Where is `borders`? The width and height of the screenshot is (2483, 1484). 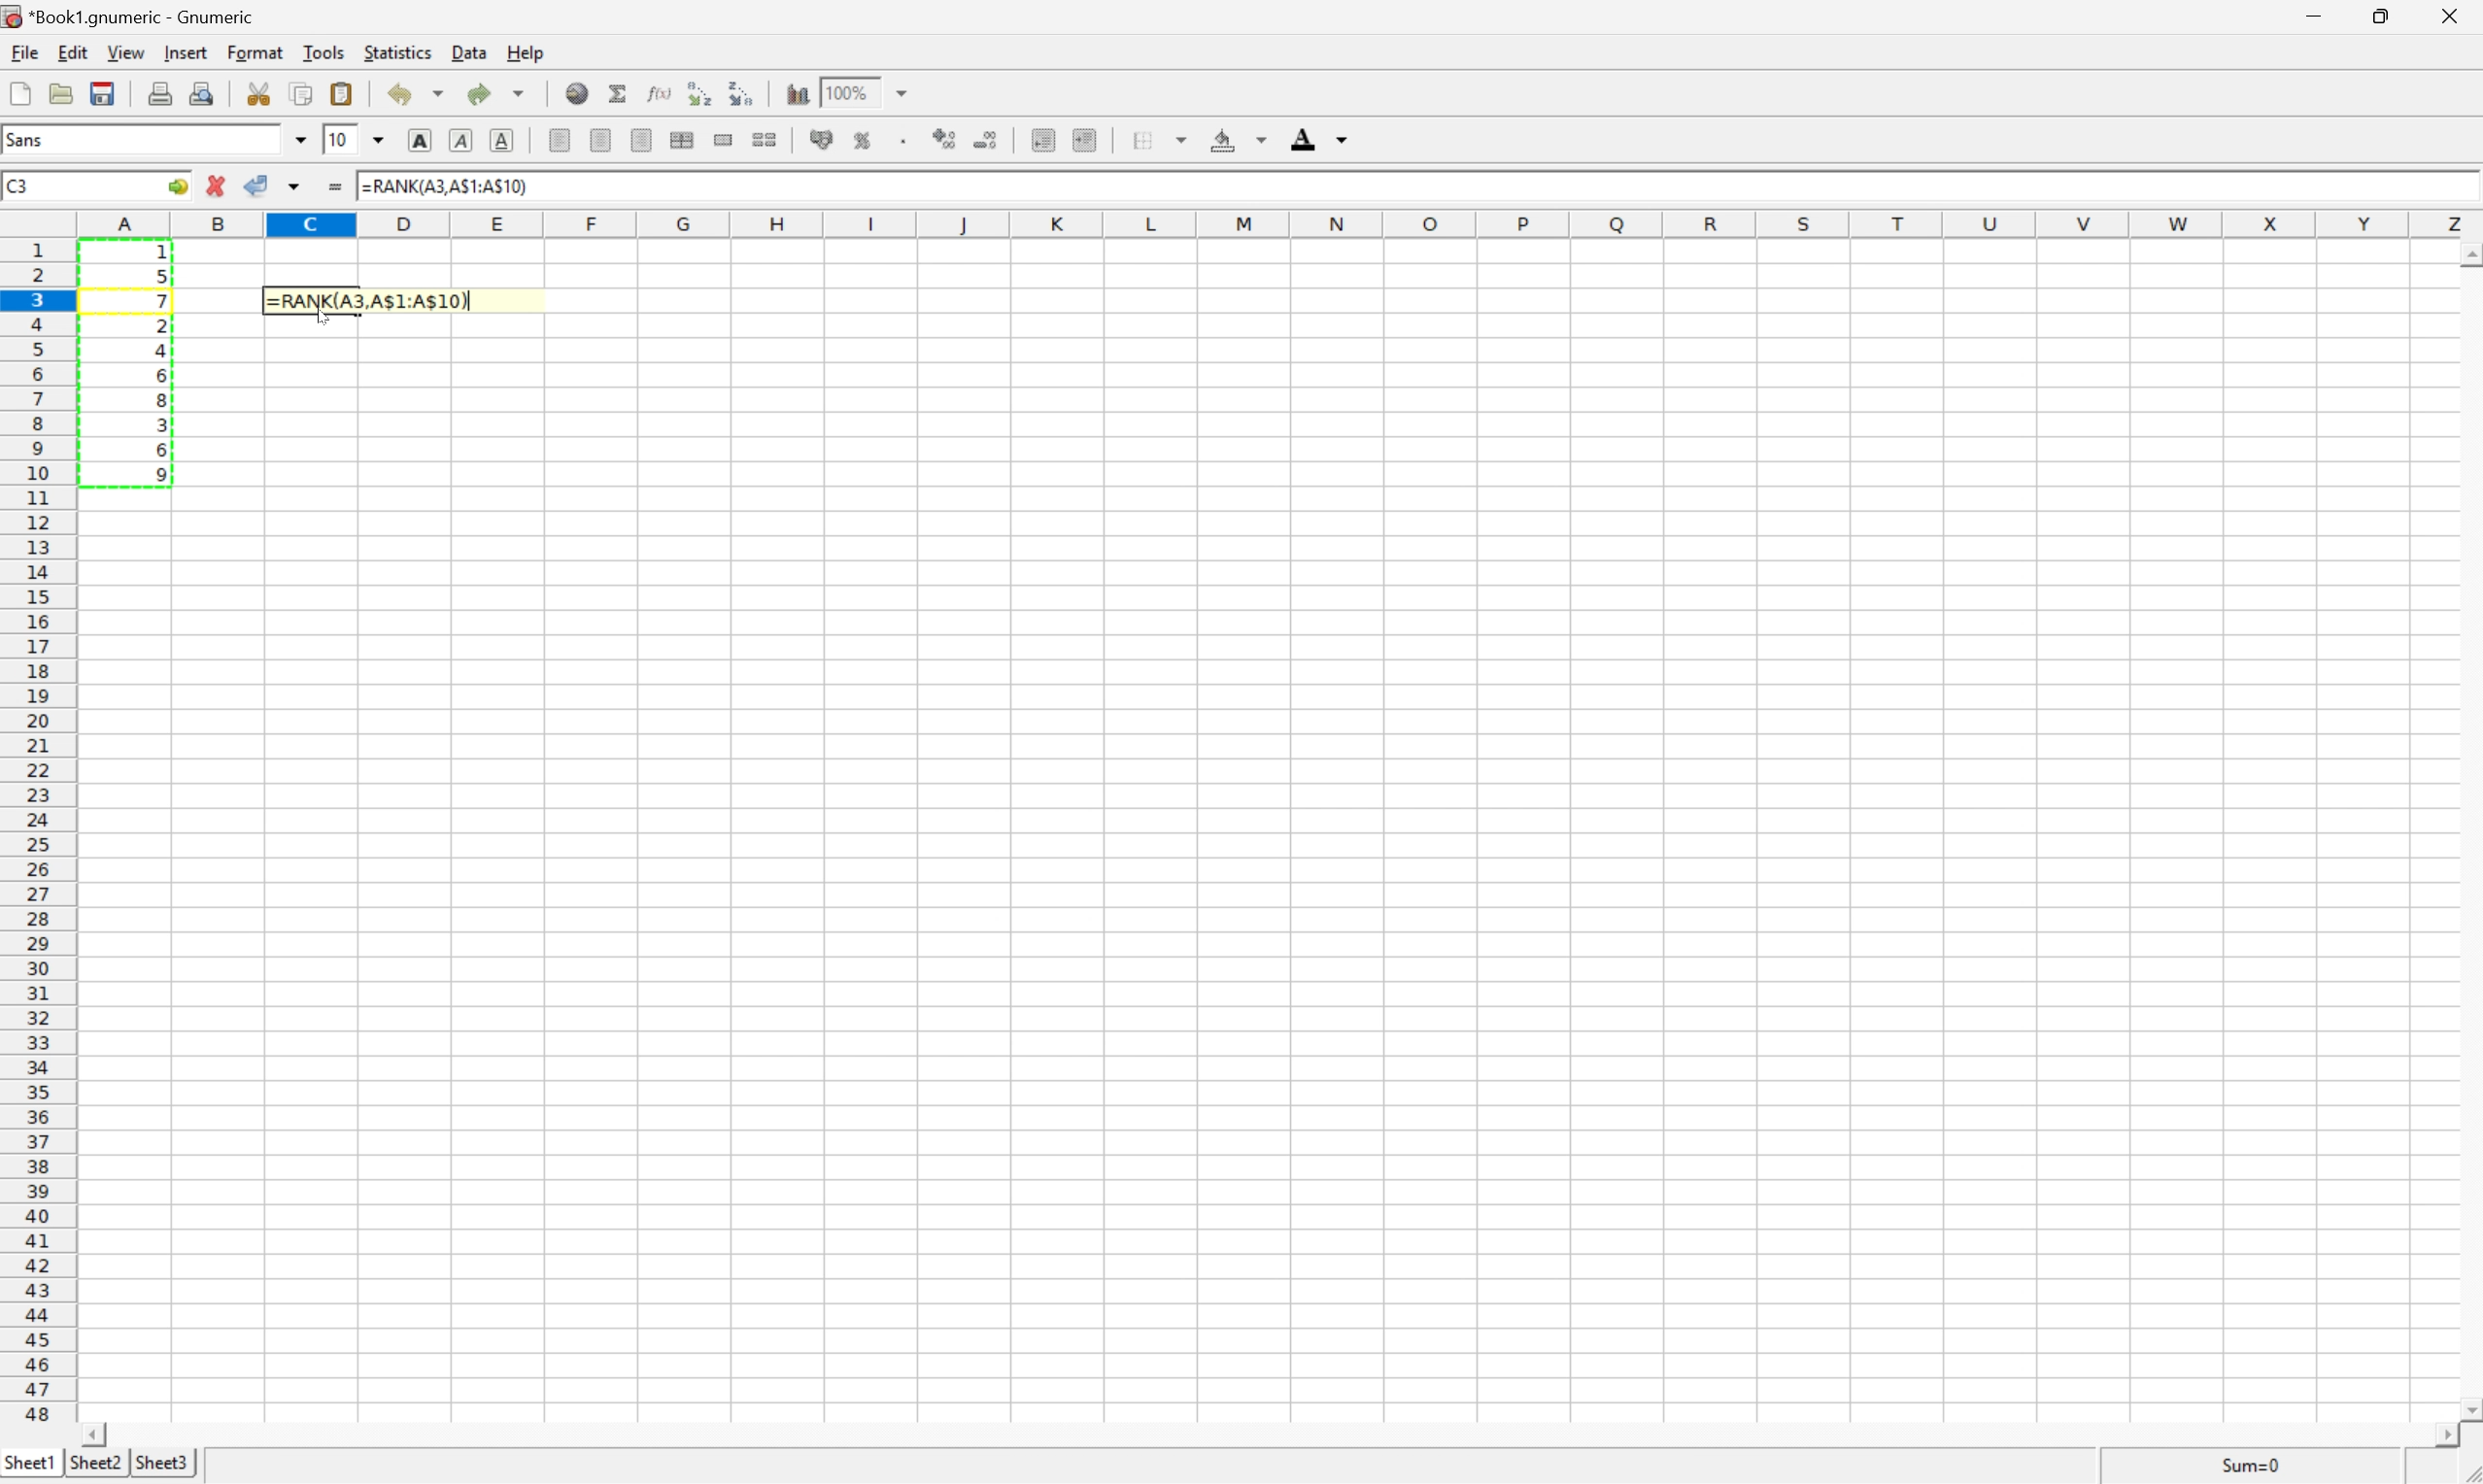 borders is located at coordinates (1159, 140).